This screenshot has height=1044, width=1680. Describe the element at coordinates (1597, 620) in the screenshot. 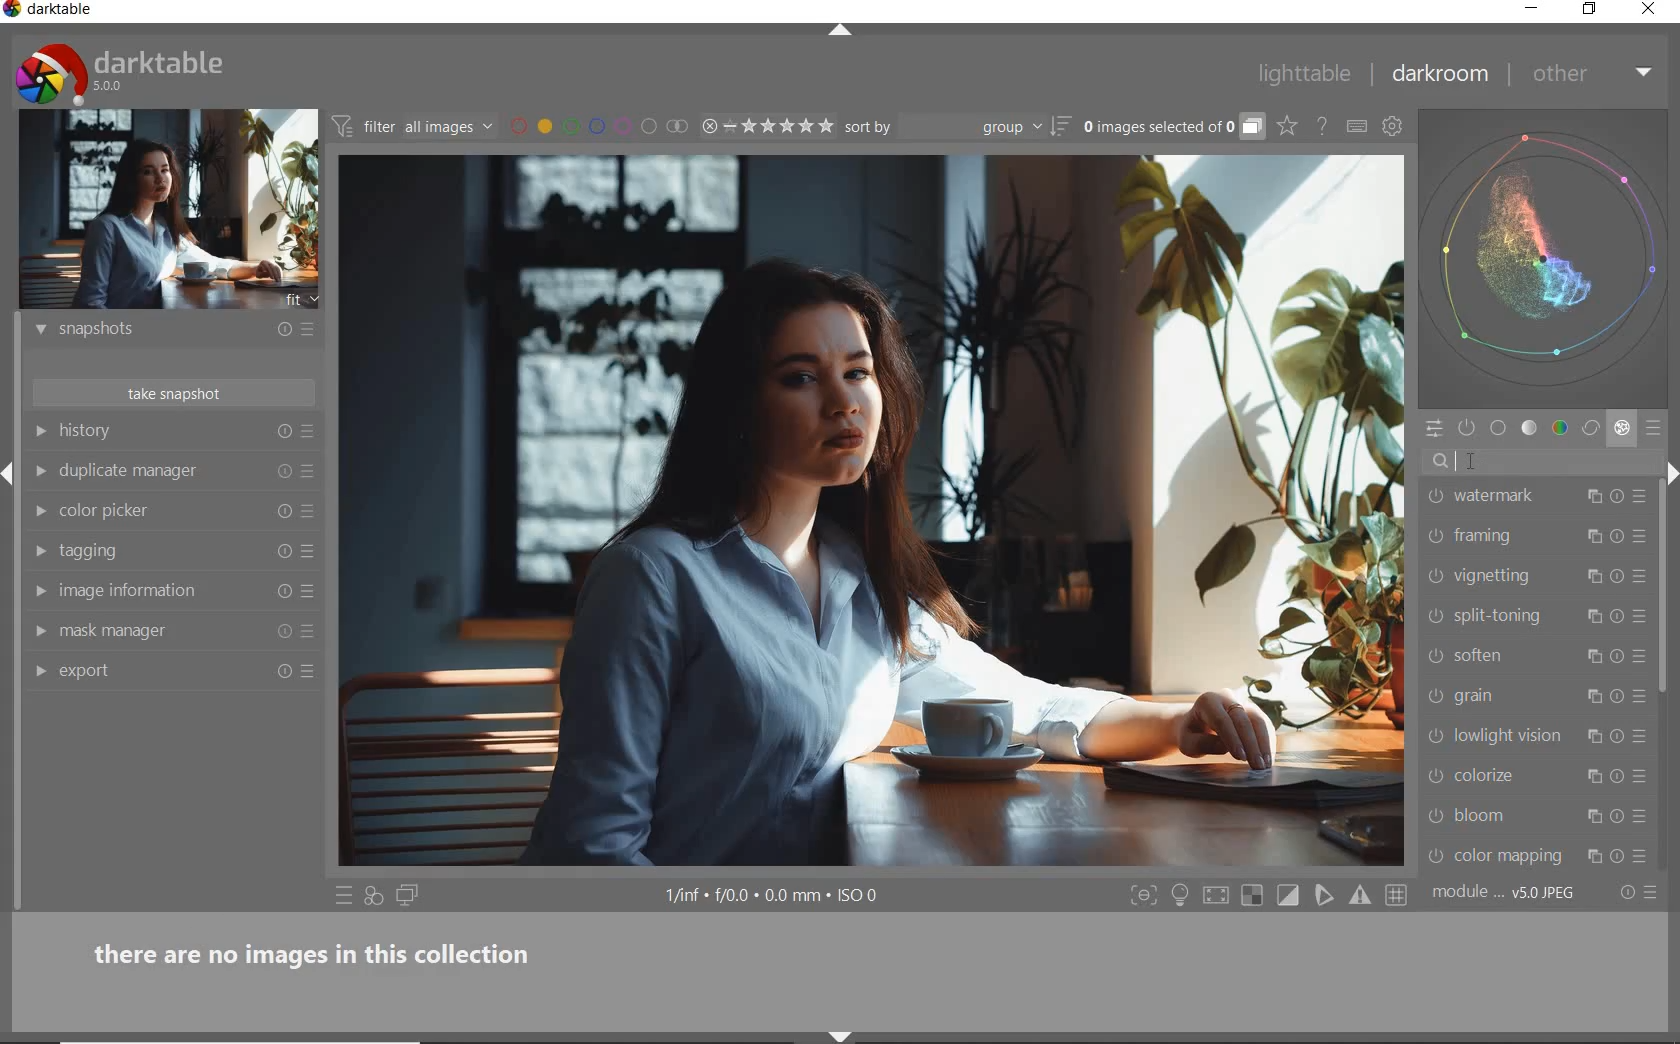

I see `multiple instance actions` at that location.